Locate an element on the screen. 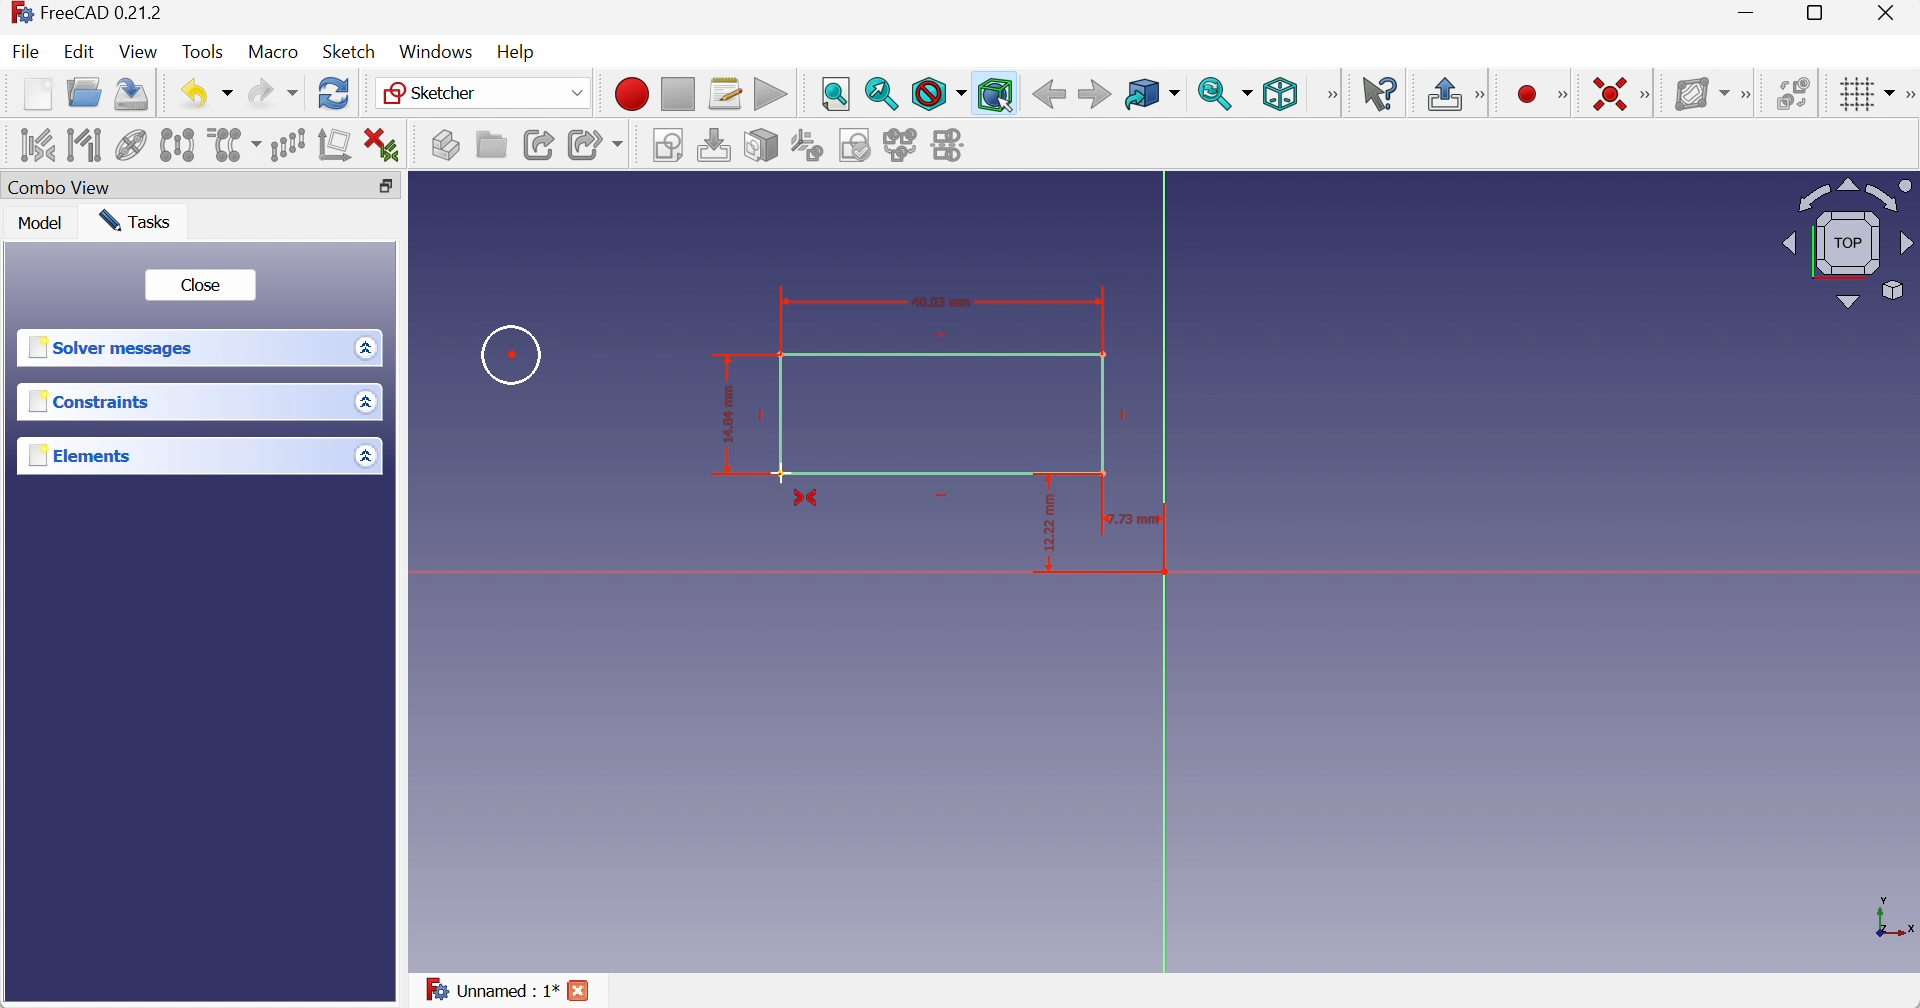  Back is located at coordinates (1048, 95).